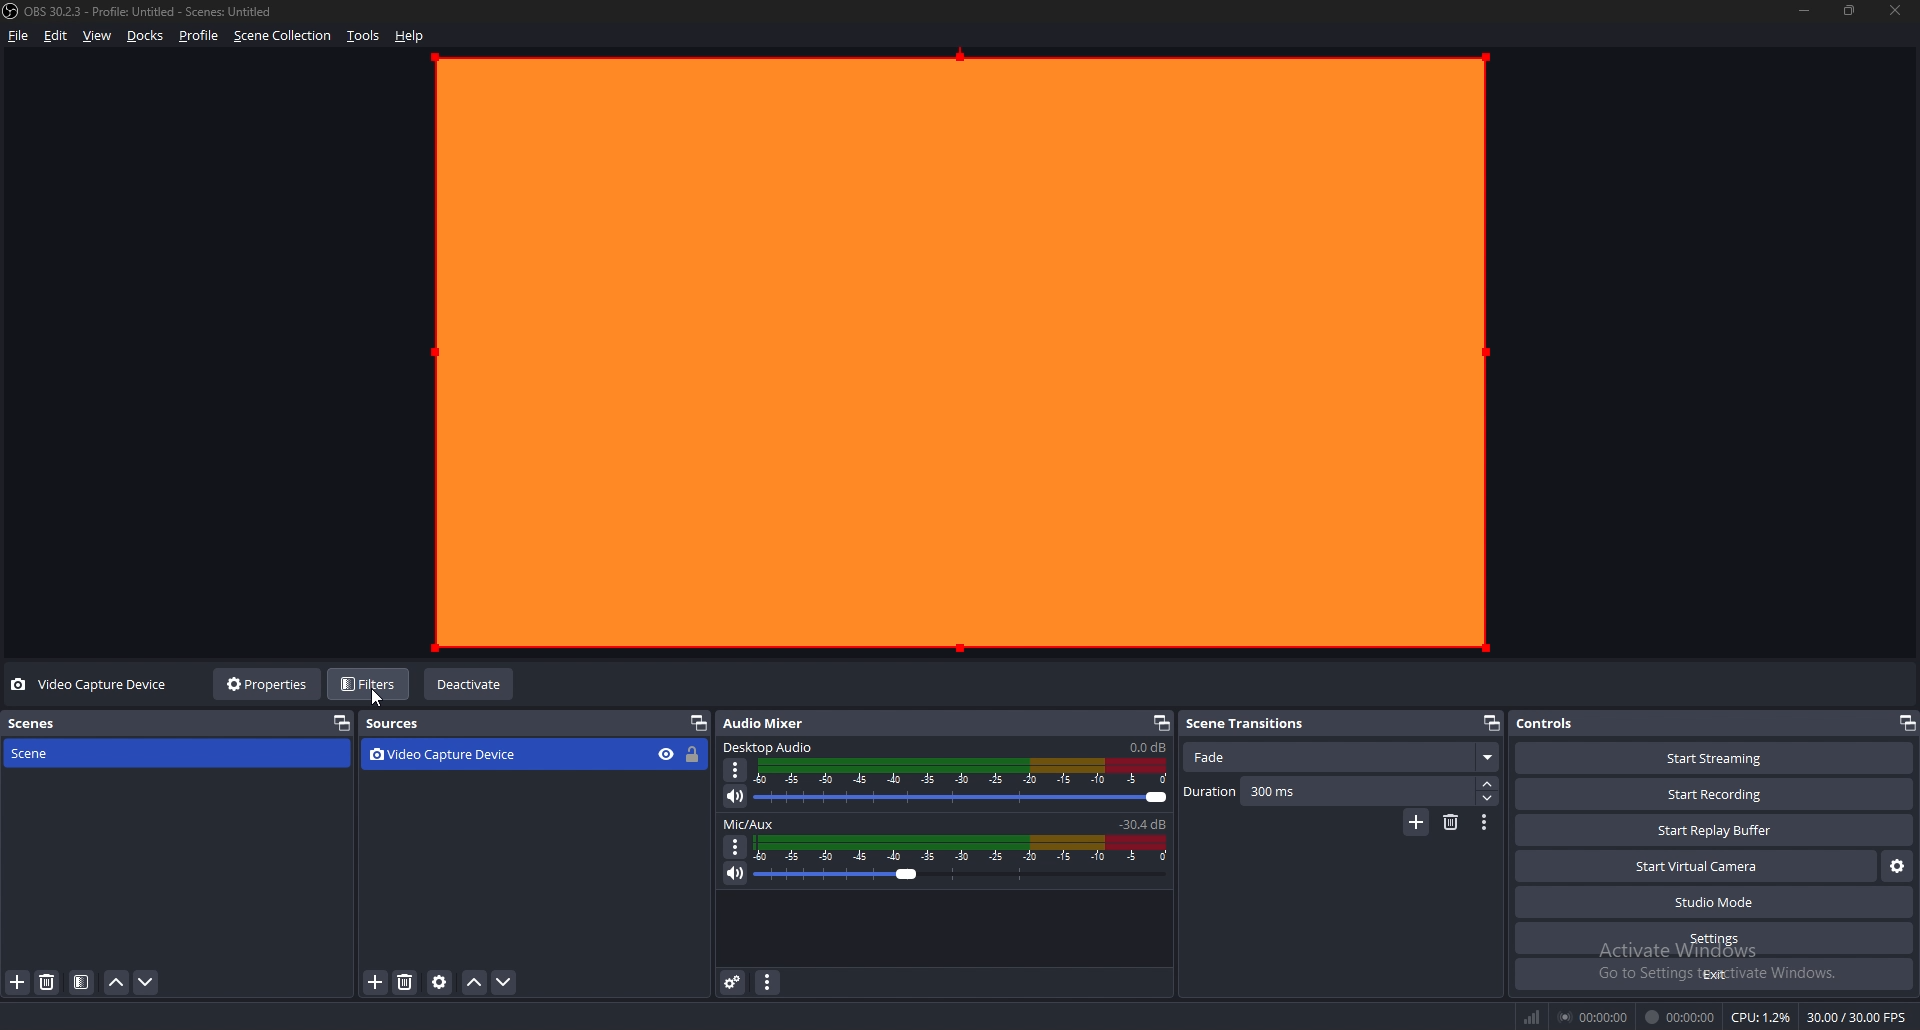 Image resolution: width=1920 pixels, height=1030 pixels. What do you see at coordinates (770, 723) in the screenshot?
I see `audio mixer` at bounding box center [770, 723].